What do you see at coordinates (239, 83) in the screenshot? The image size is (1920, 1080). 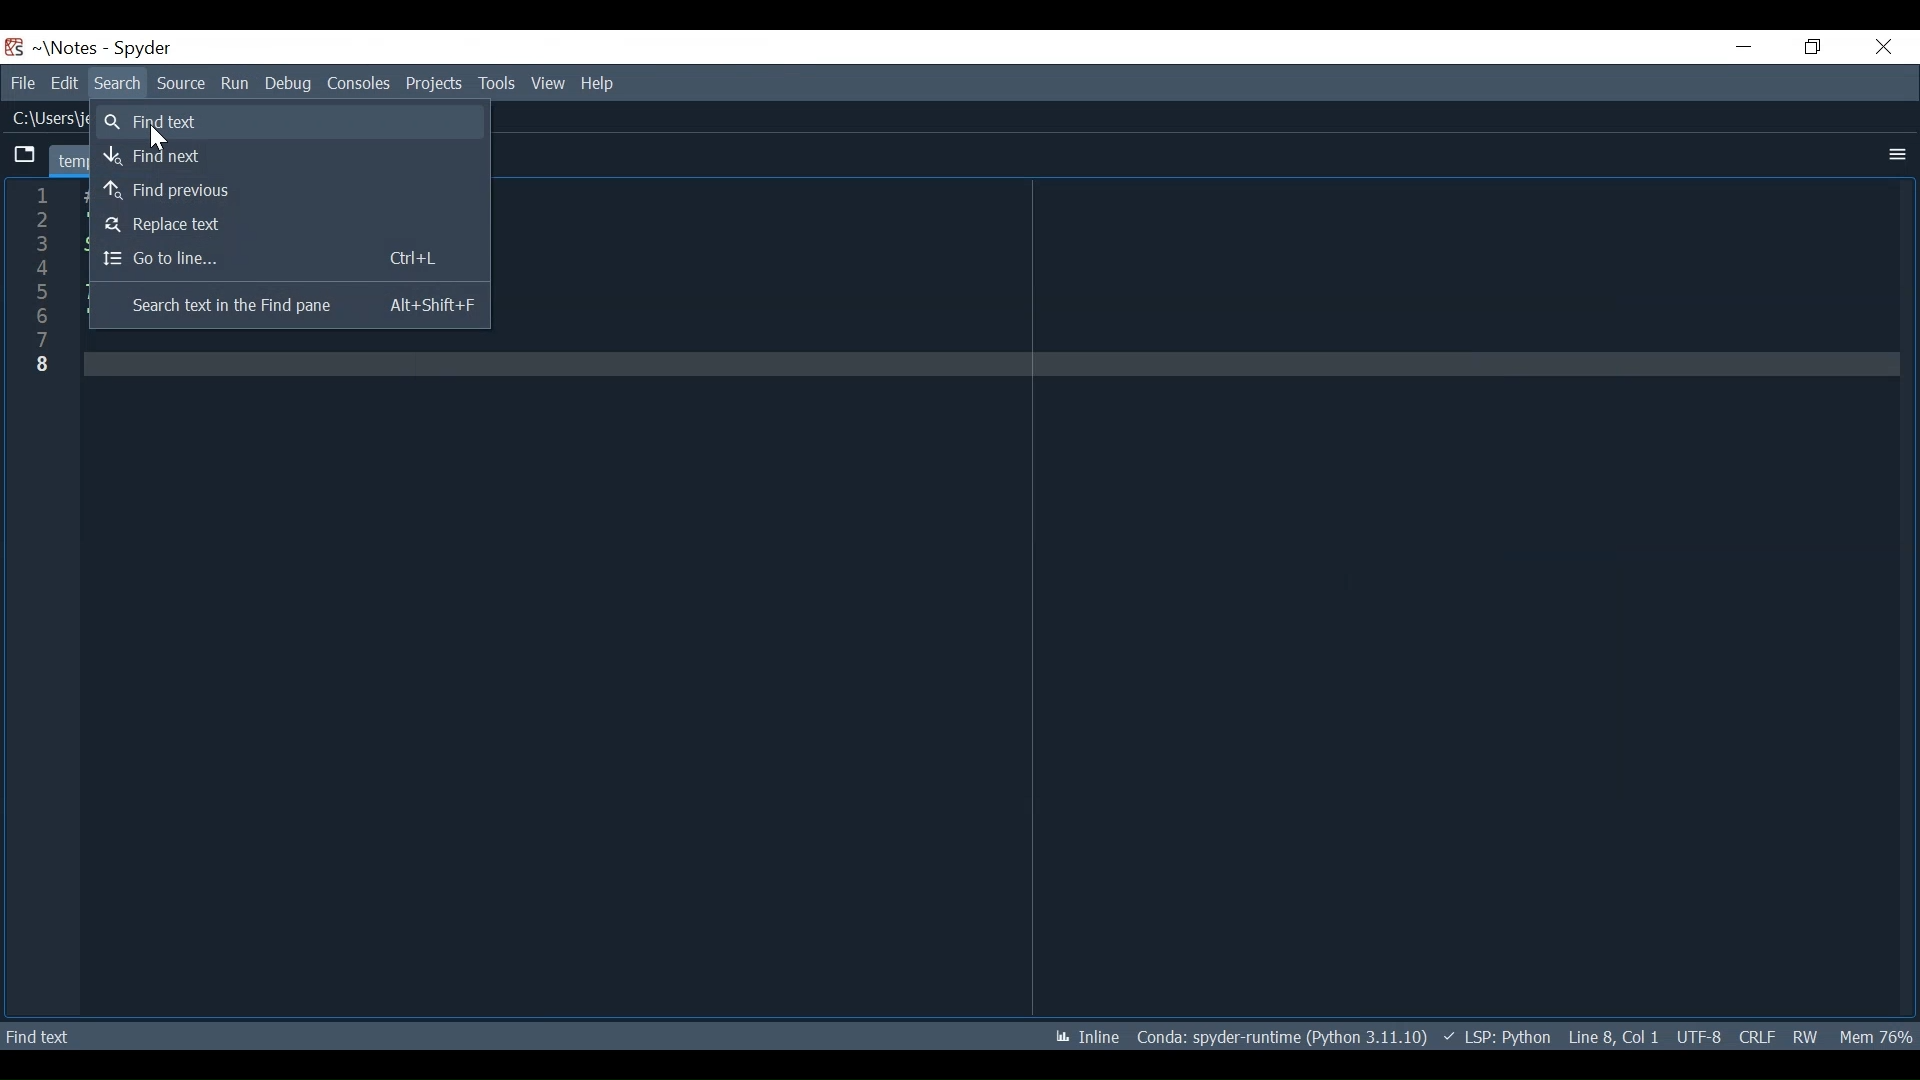 I see `Run` at bounding box center [239, 83].